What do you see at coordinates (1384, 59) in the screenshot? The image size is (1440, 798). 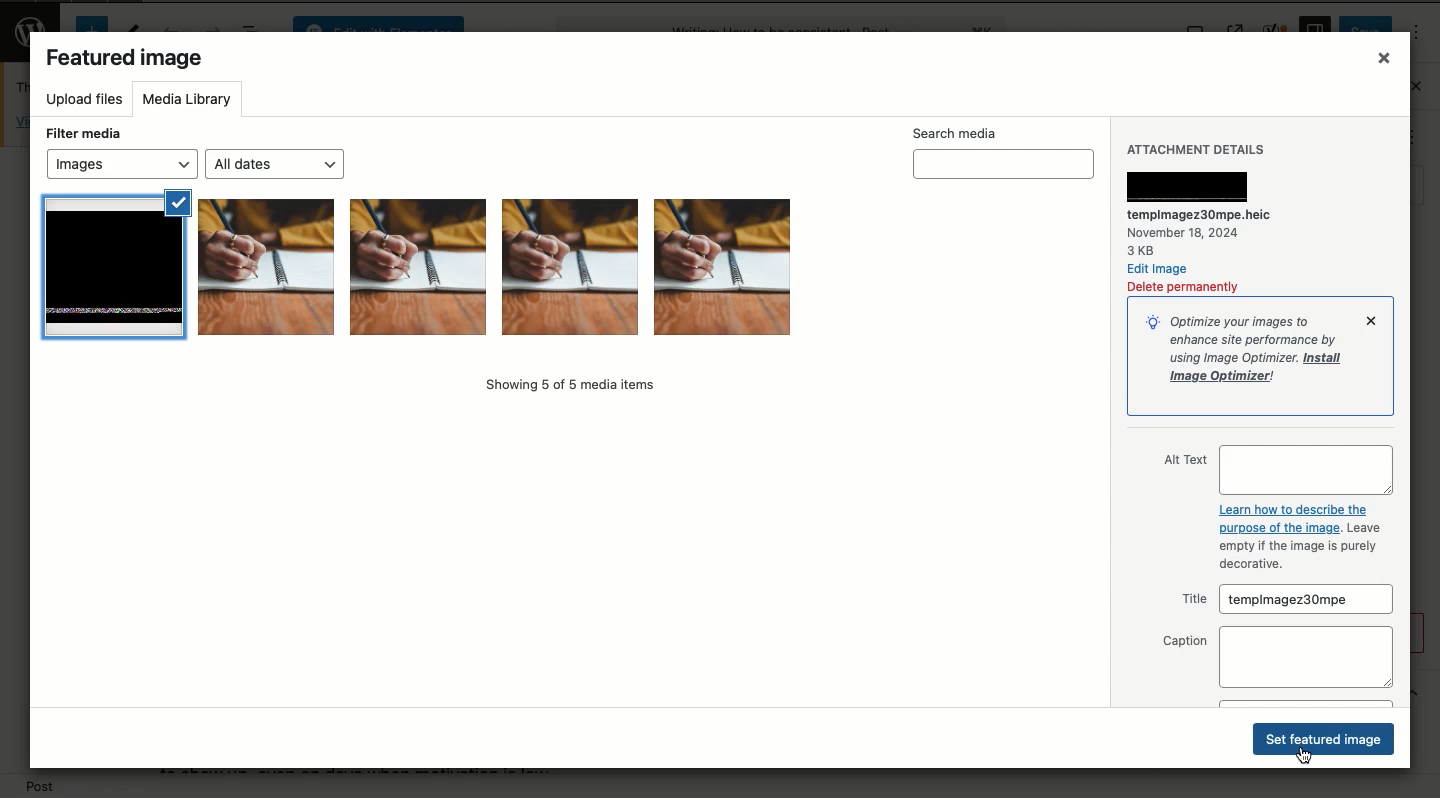 I see `Close` at bounding box center [1384, 59].